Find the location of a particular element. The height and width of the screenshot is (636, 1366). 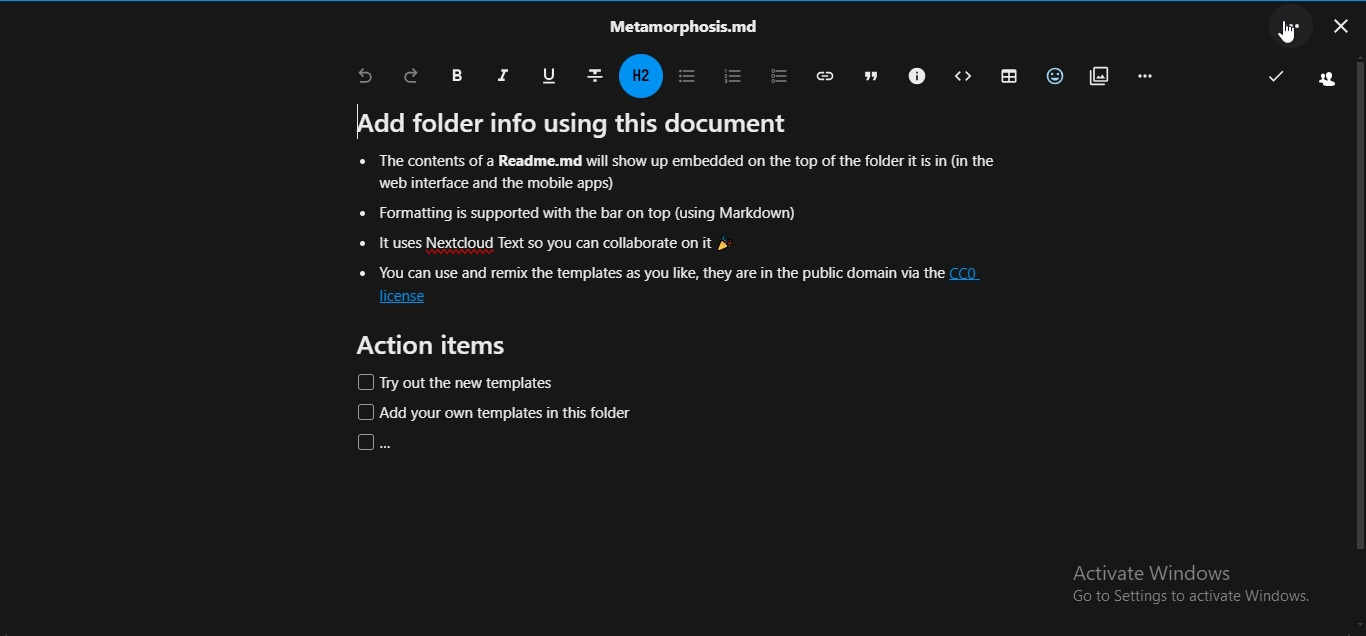

active people is located at coordinates (1323, 80).